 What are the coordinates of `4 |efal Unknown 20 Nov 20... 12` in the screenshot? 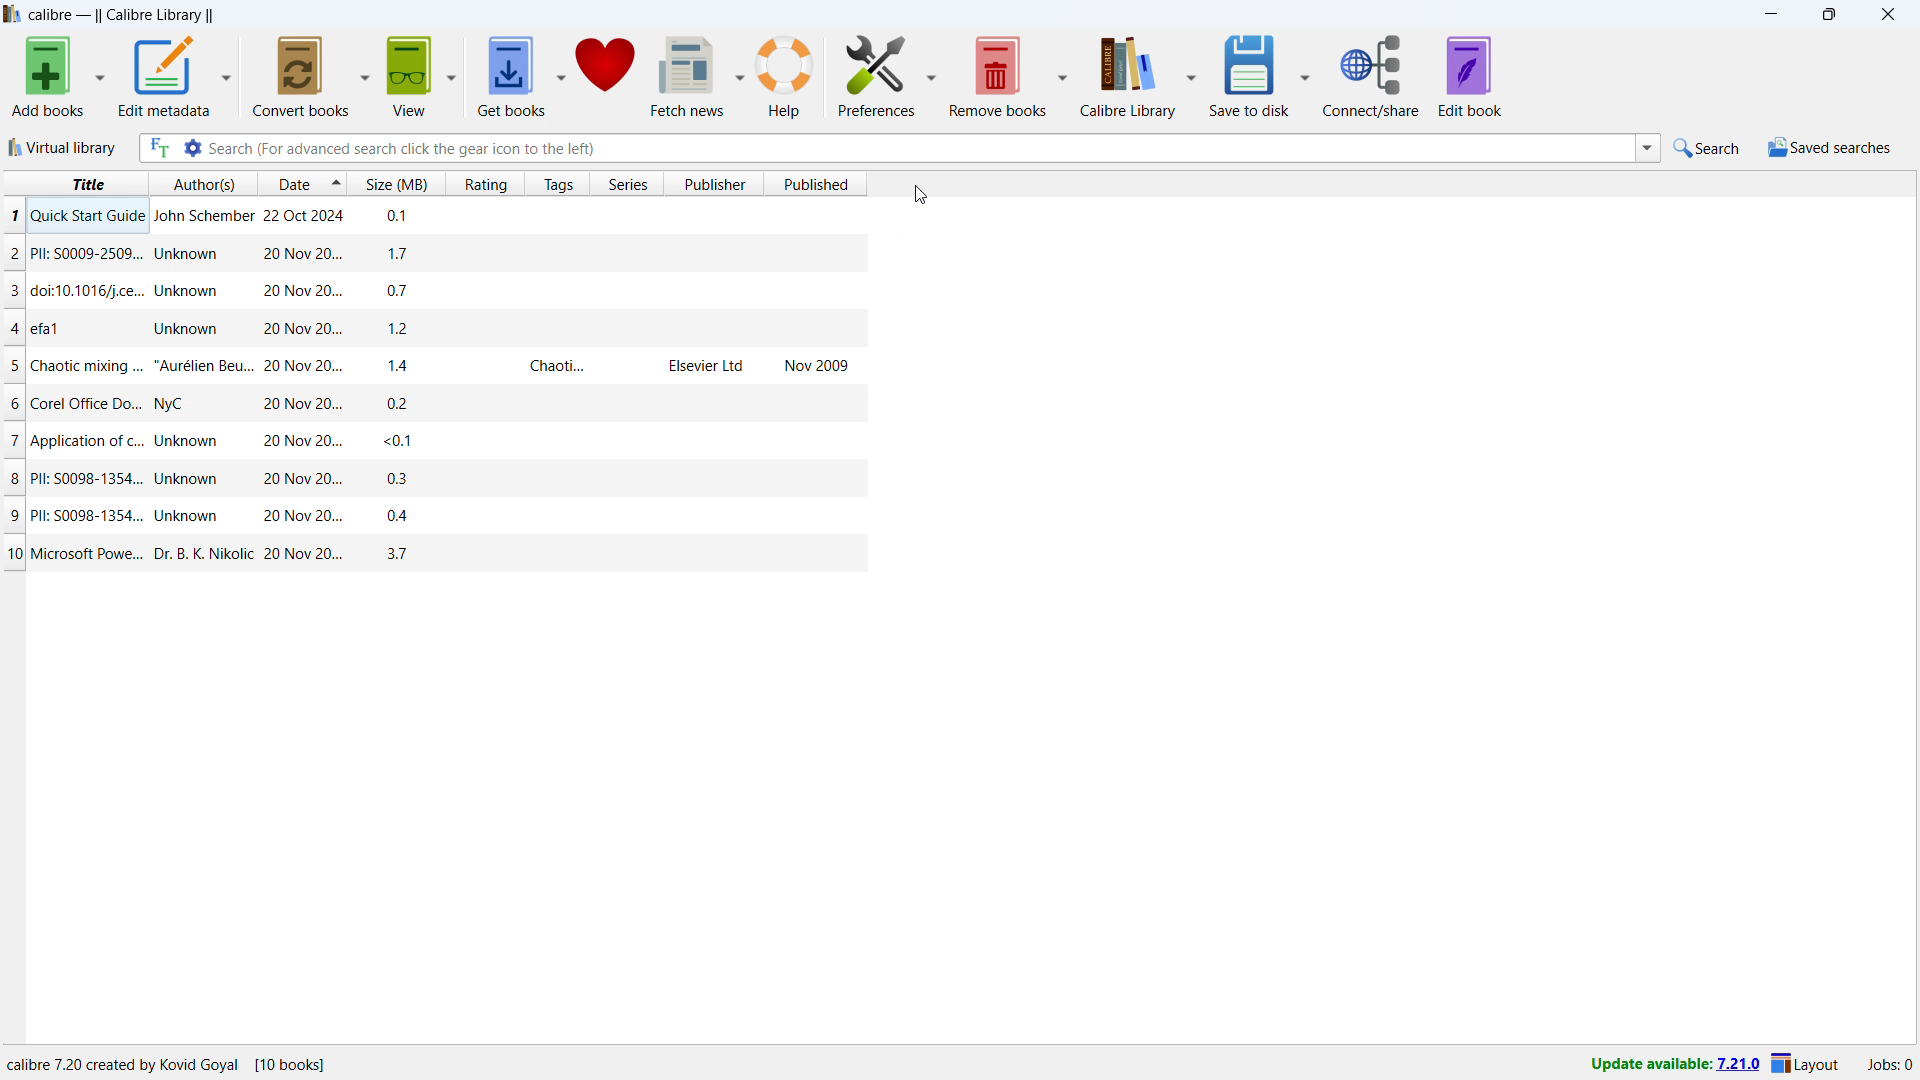 It's located at (436, 326).